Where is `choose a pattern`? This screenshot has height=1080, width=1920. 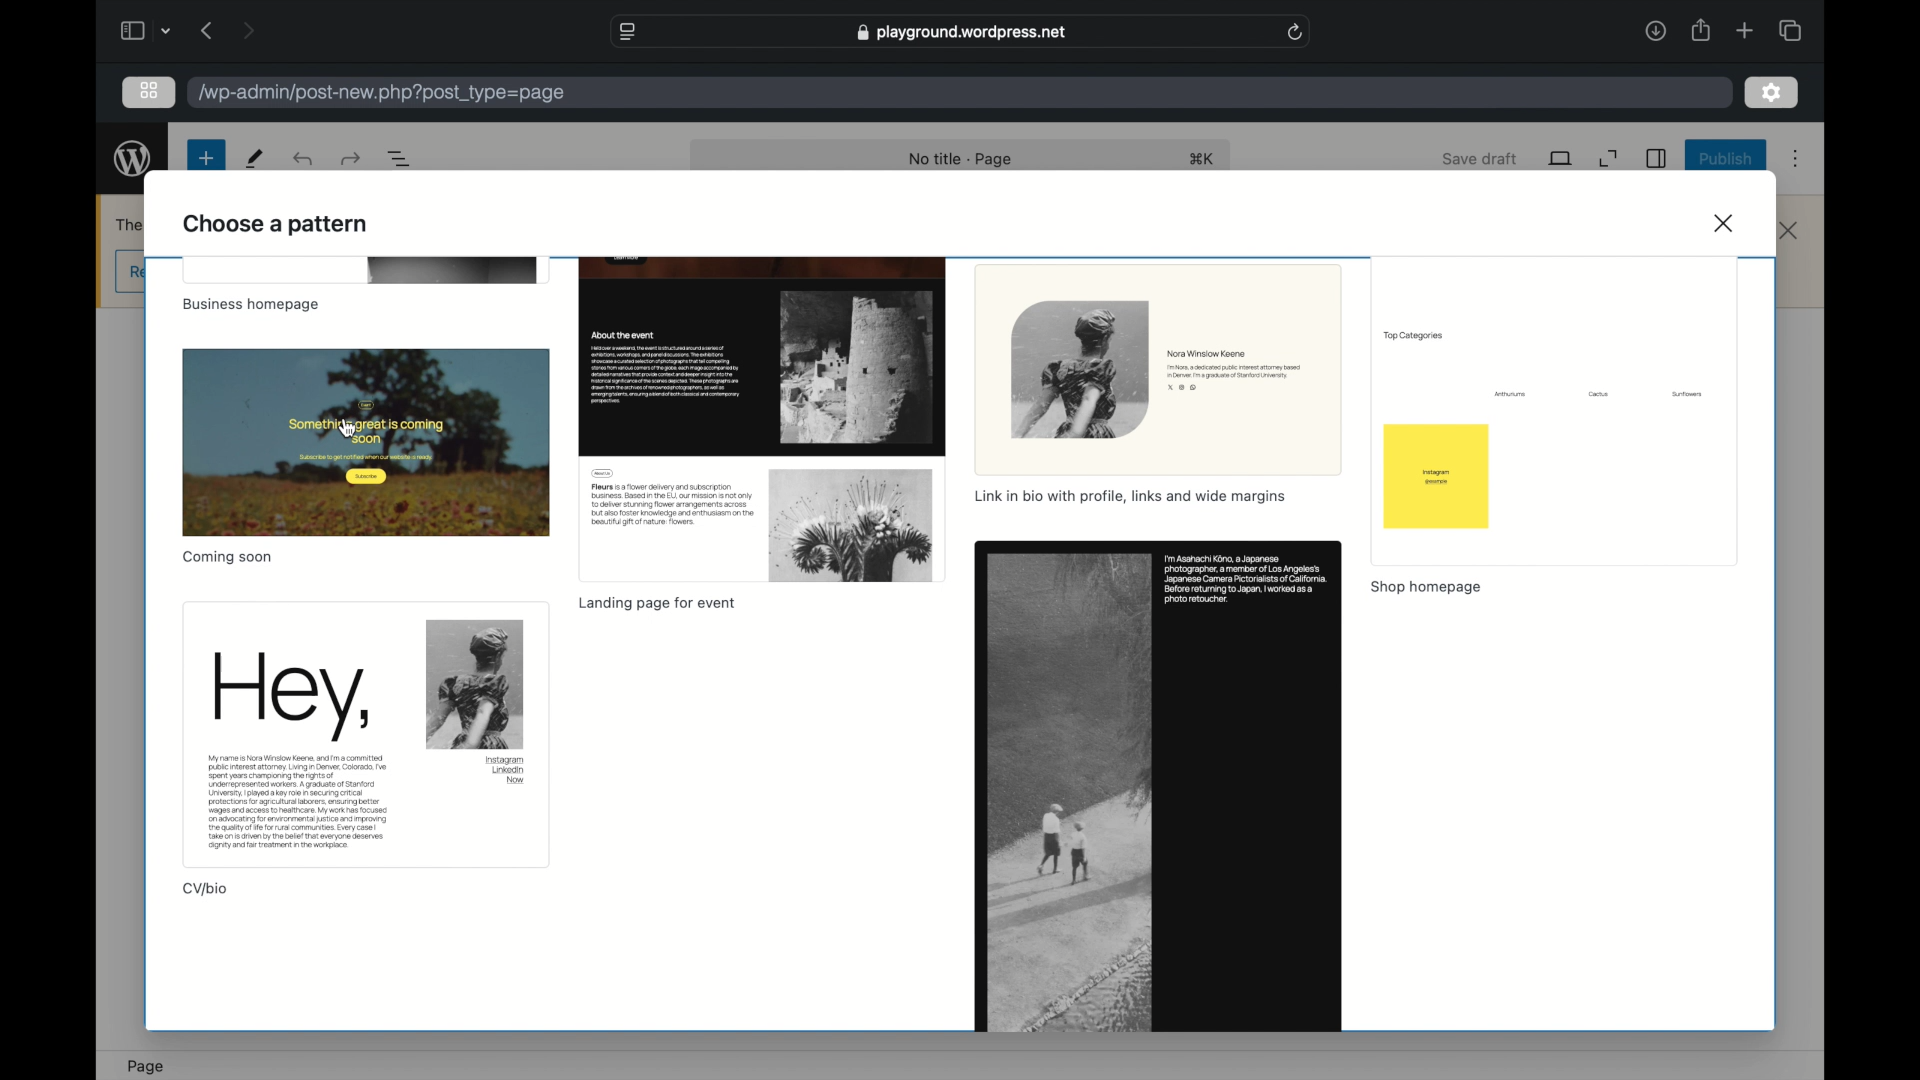 choose a pattern is located at coordinates (277, 226).